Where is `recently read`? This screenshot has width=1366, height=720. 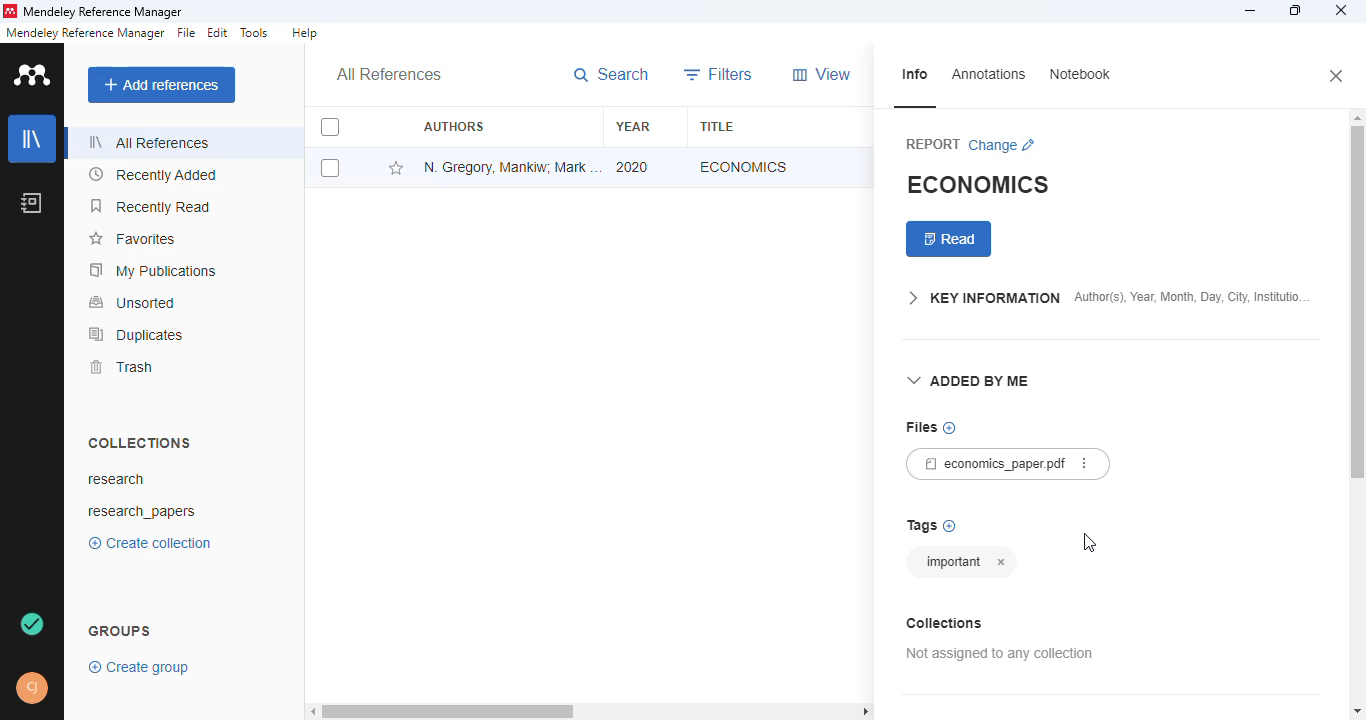
recently read is located at coordinates (149, 206).